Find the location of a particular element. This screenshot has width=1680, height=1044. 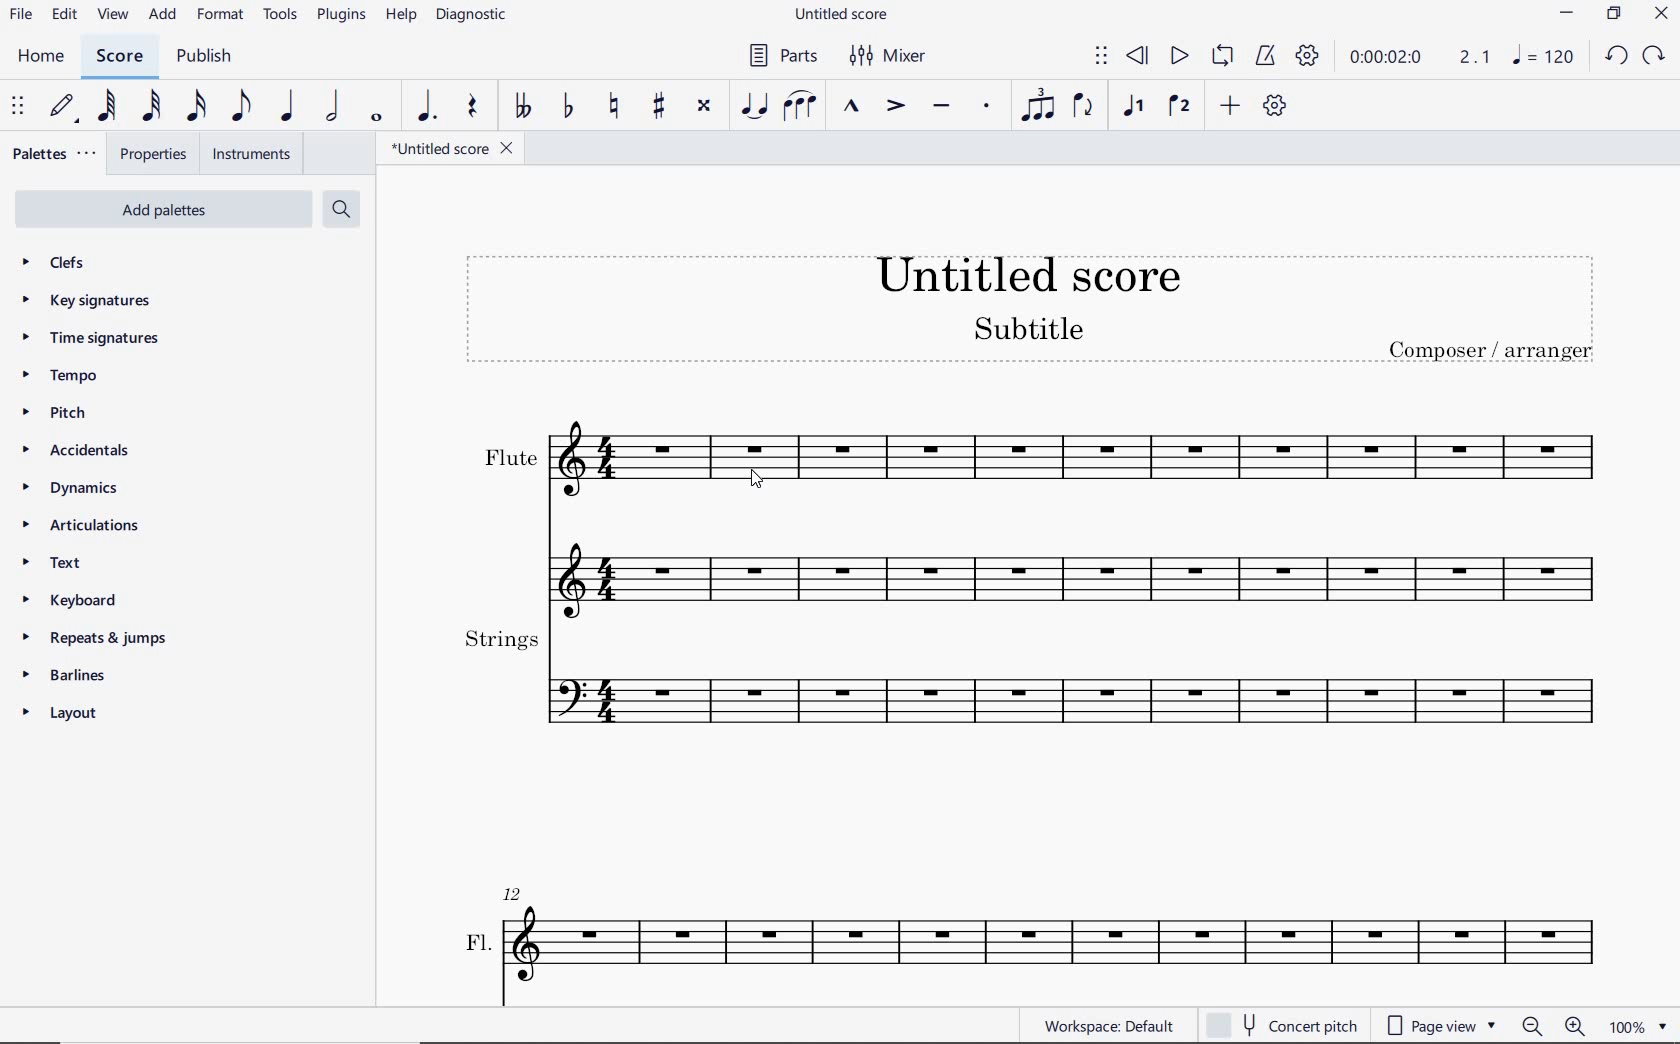

view is located at coordinates (110, 16).